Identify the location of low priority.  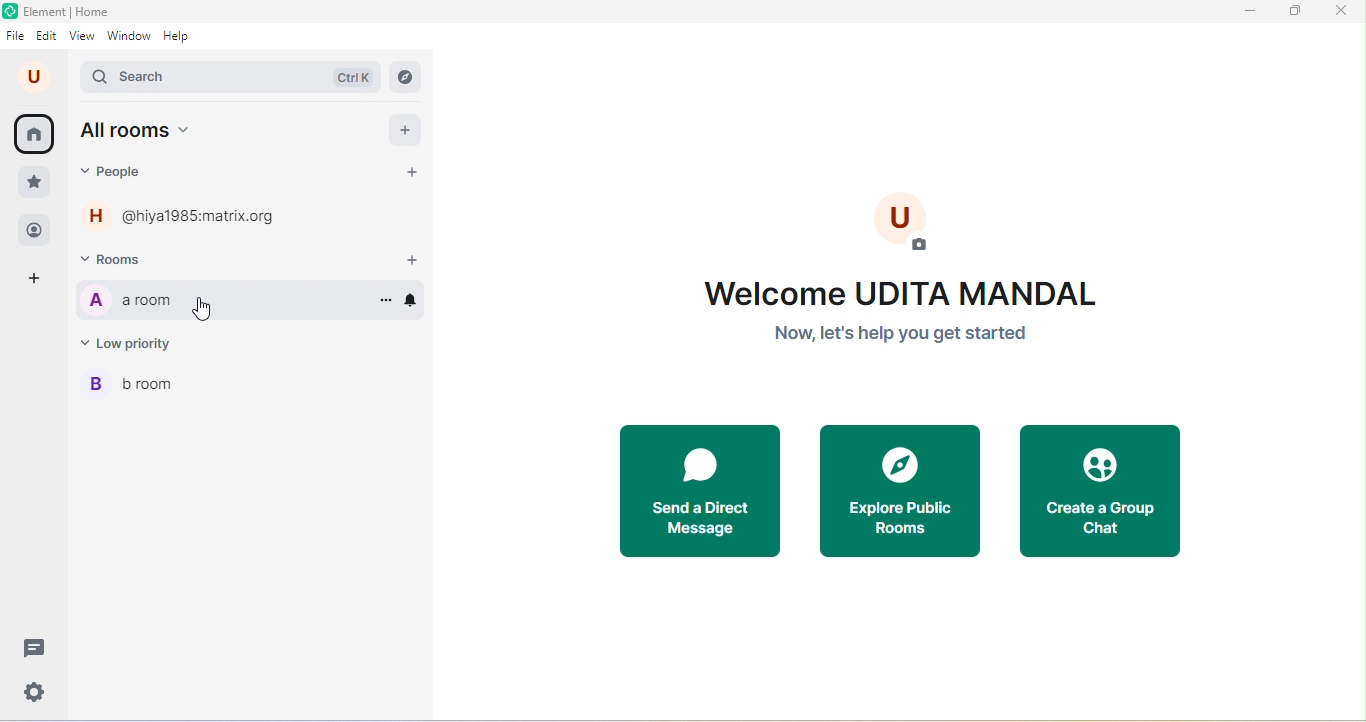
(131, 342).